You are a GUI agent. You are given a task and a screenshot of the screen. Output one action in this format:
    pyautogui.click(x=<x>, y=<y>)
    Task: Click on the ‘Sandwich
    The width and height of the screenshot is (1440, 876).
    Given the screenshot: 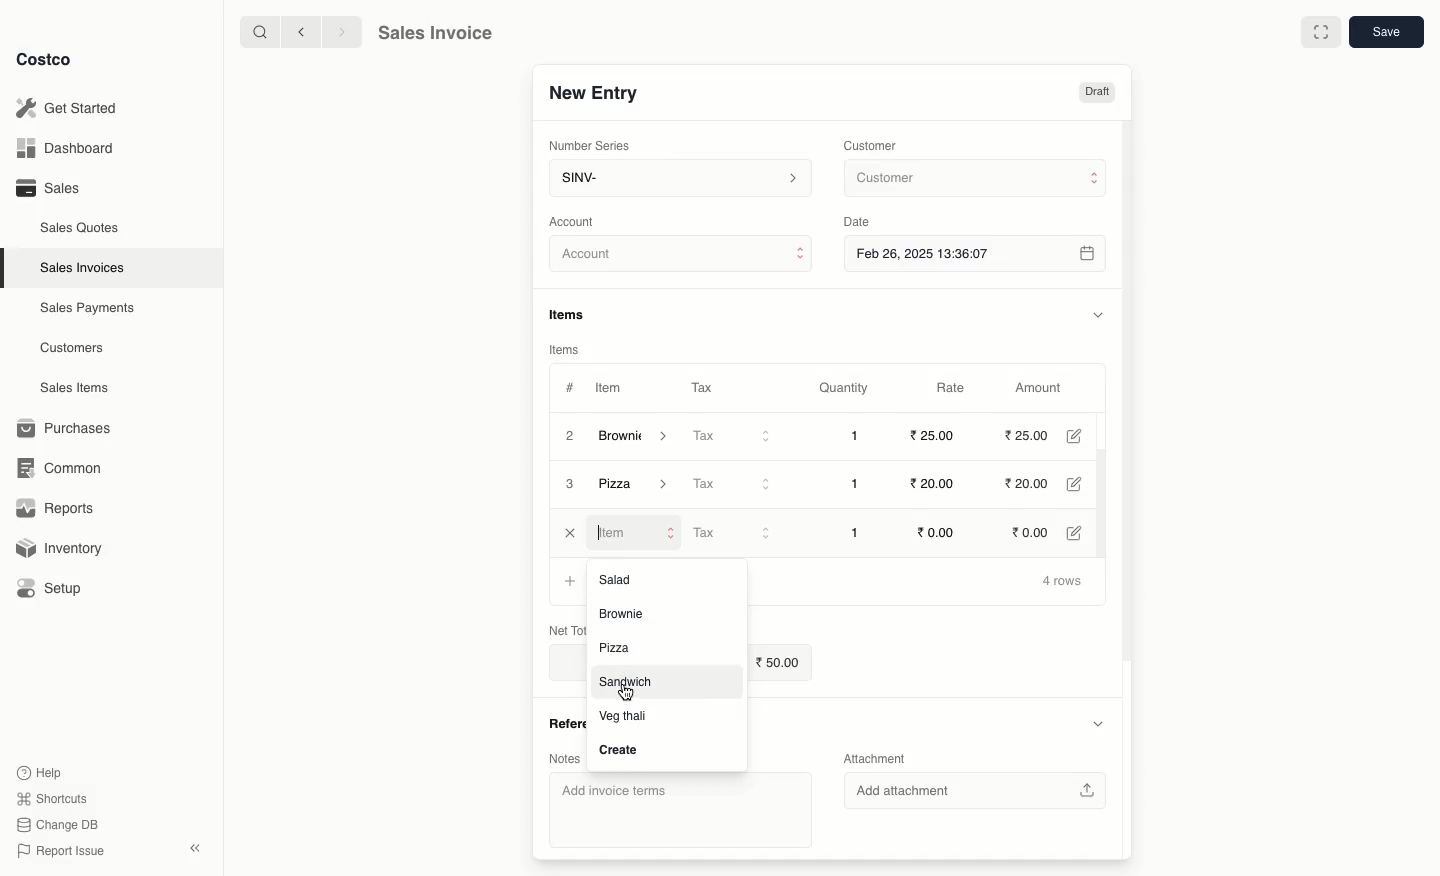 What is the action you would take?
    pyautogui.click(x=626, y=683)
    